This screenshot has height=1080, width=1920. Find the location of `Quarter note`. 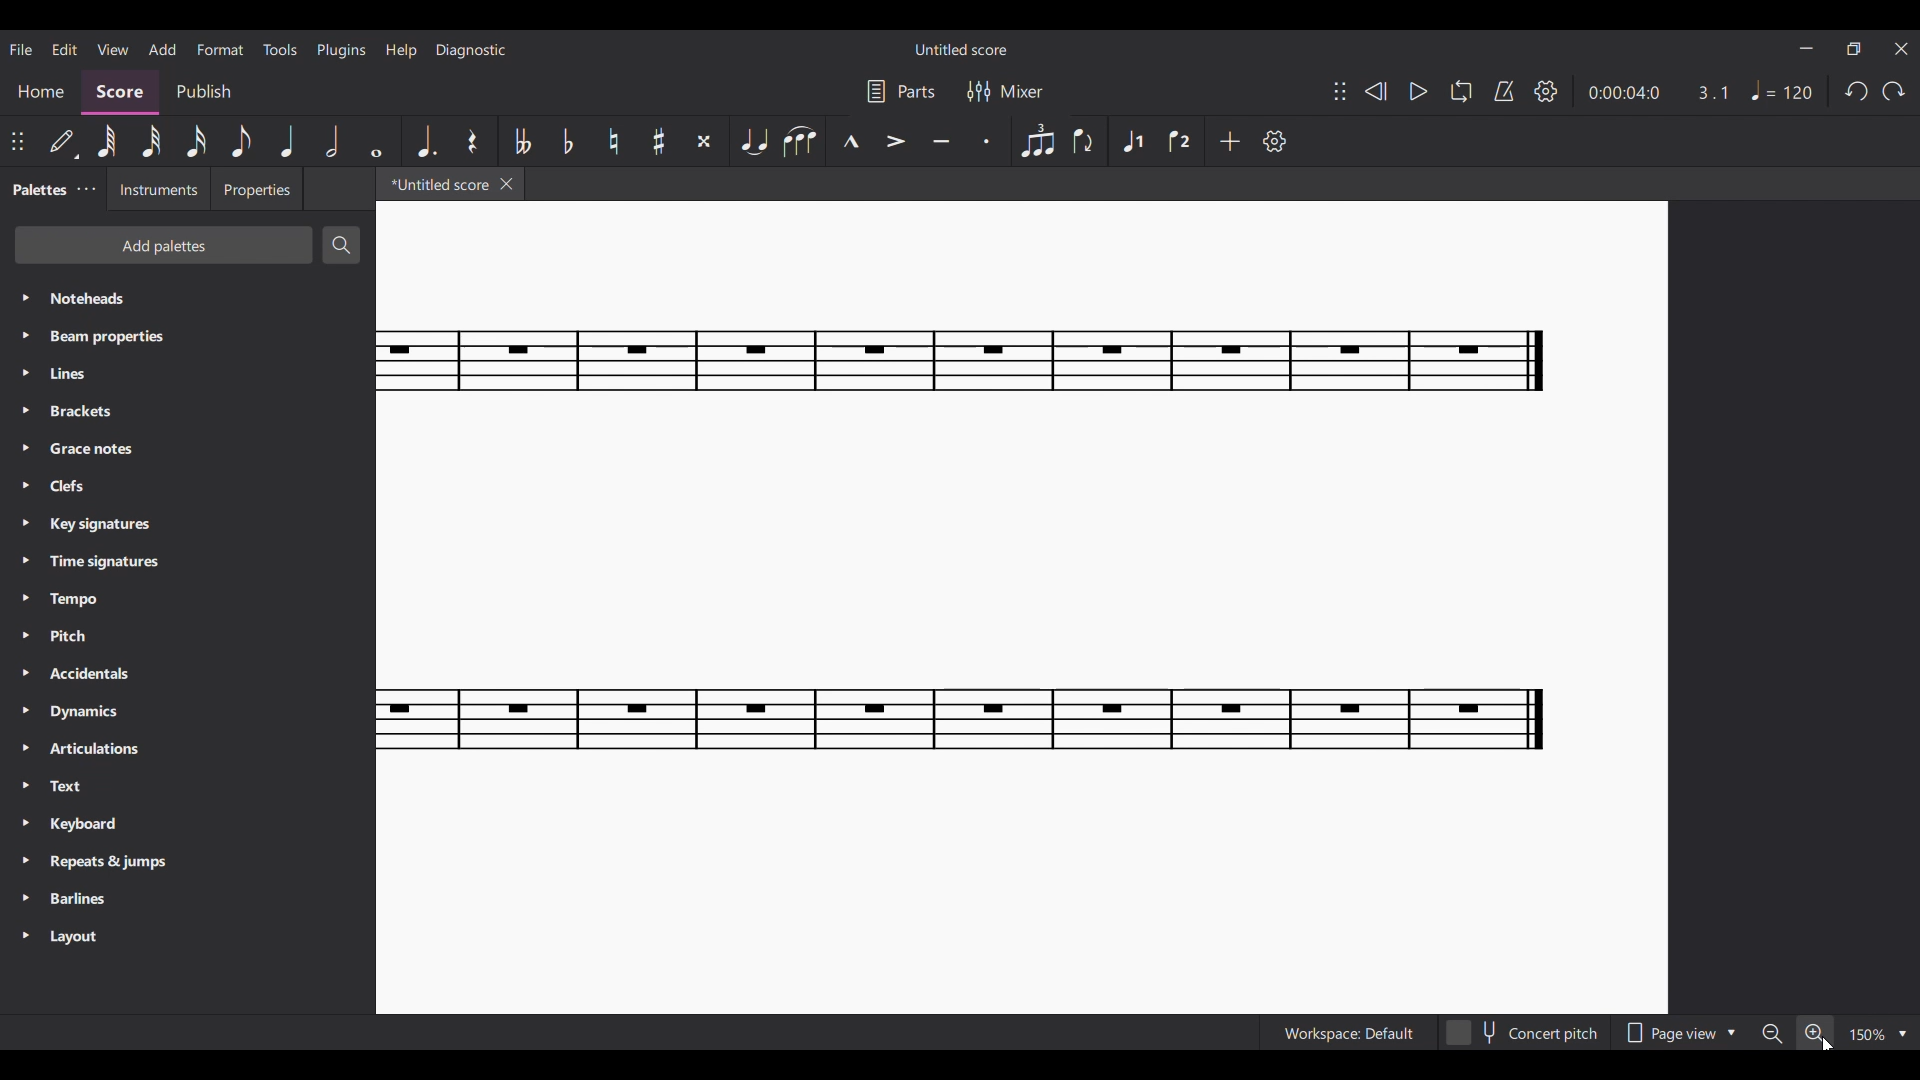

Quarter note is located at coordinates (288, 142).